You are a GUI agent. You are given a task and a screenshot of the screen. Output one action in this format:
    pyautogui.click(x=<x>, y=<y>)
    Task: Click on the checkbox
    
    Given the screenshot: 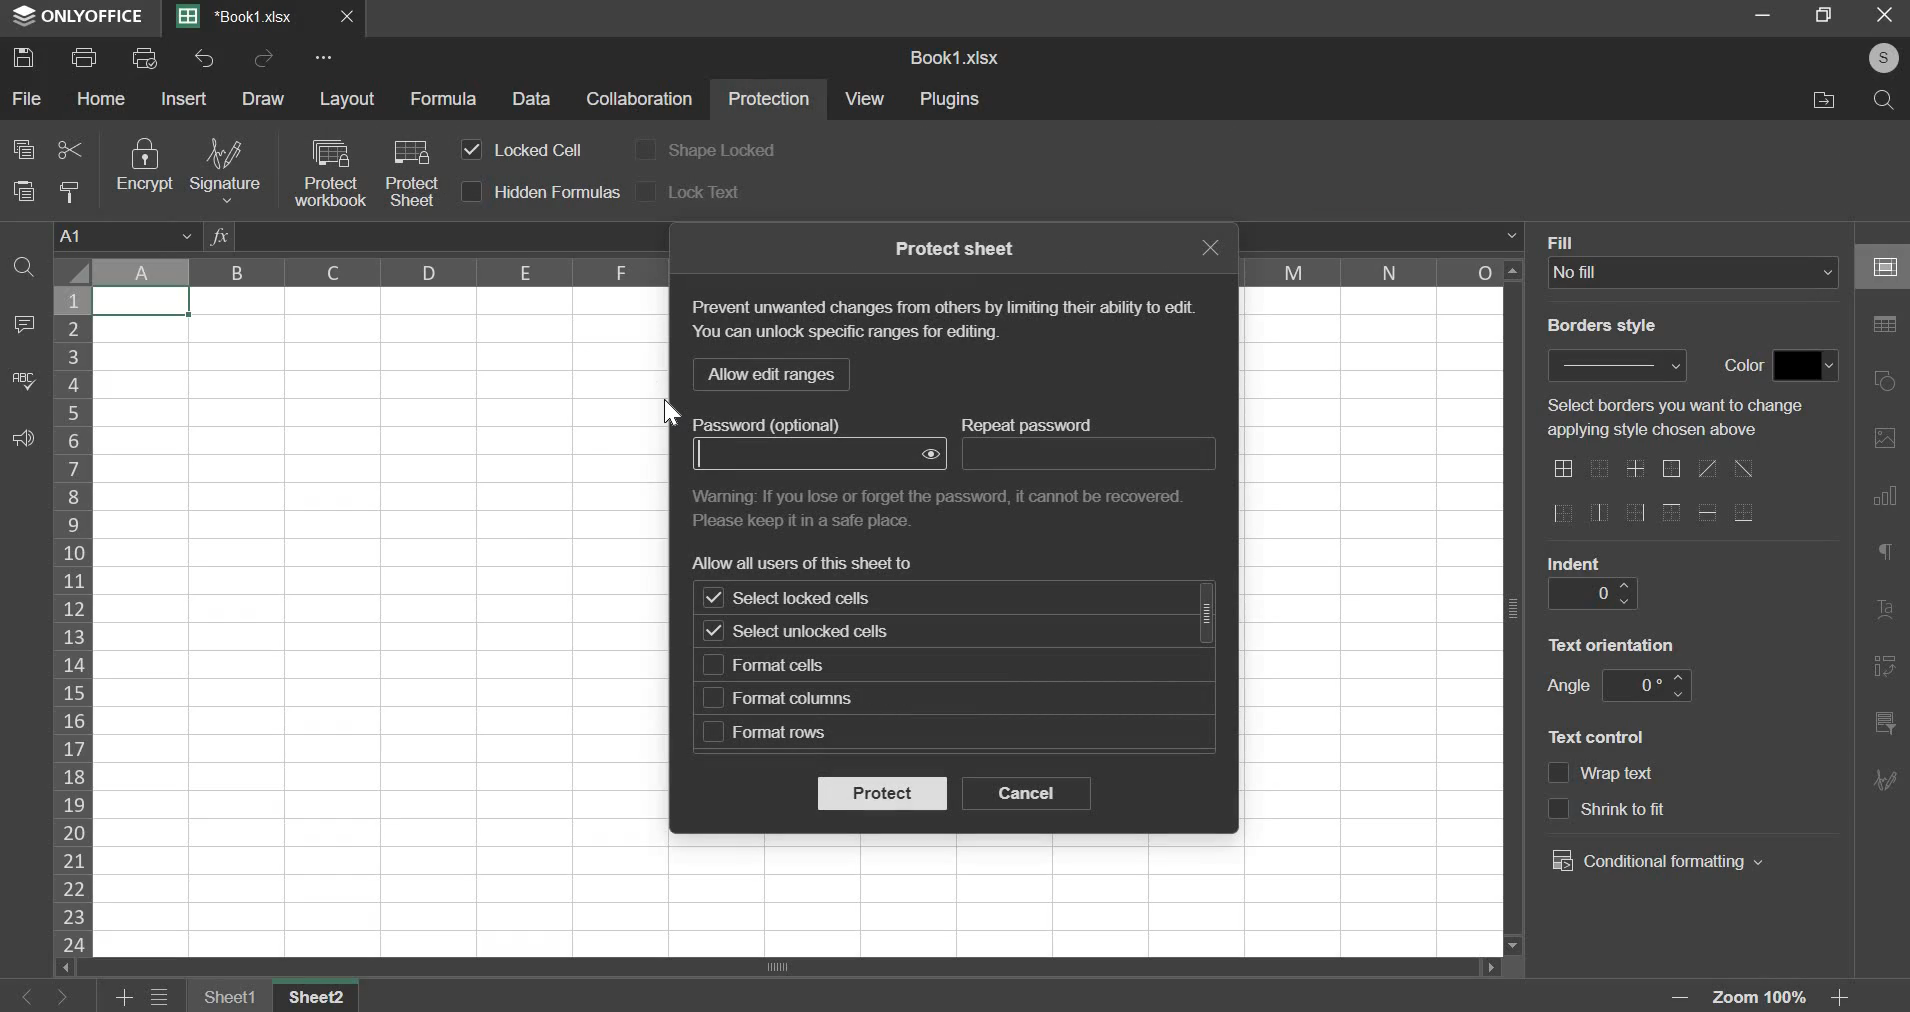 What is the action you would take?
    pyautogui.click(x=712, y=599)
    